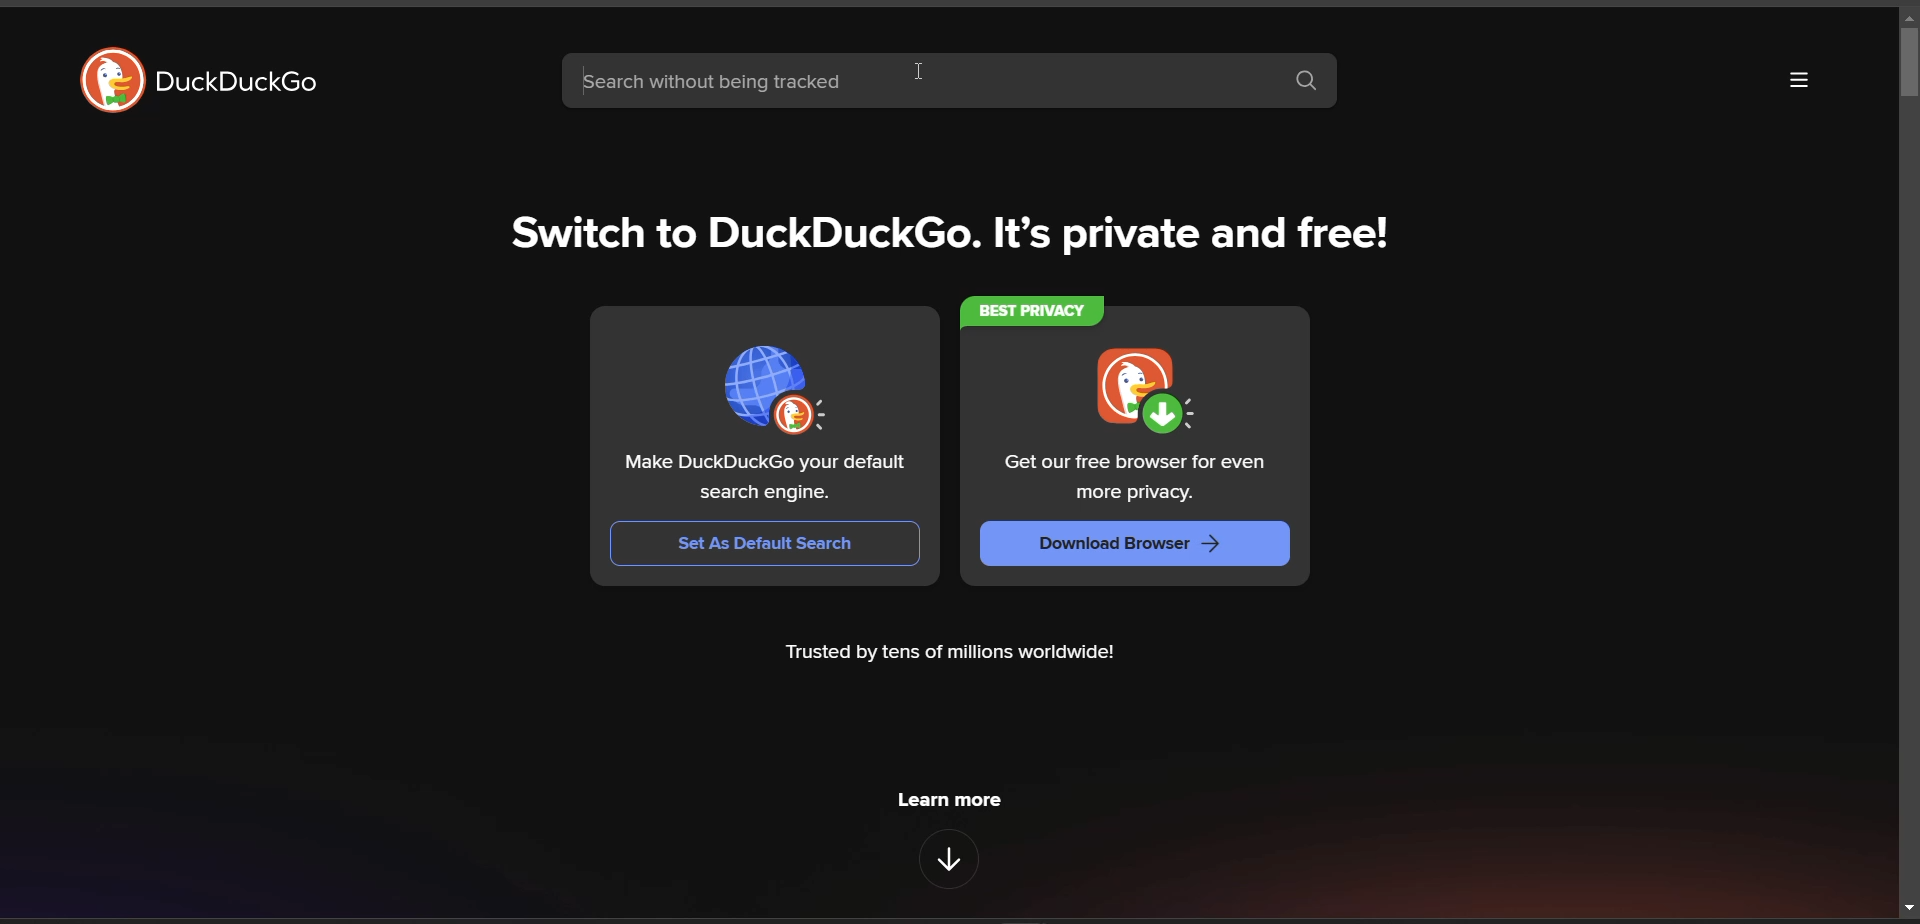 Image resolution: width=1920 pixels, height=924 pixels. I want to click on cursor, so click(920, 70).